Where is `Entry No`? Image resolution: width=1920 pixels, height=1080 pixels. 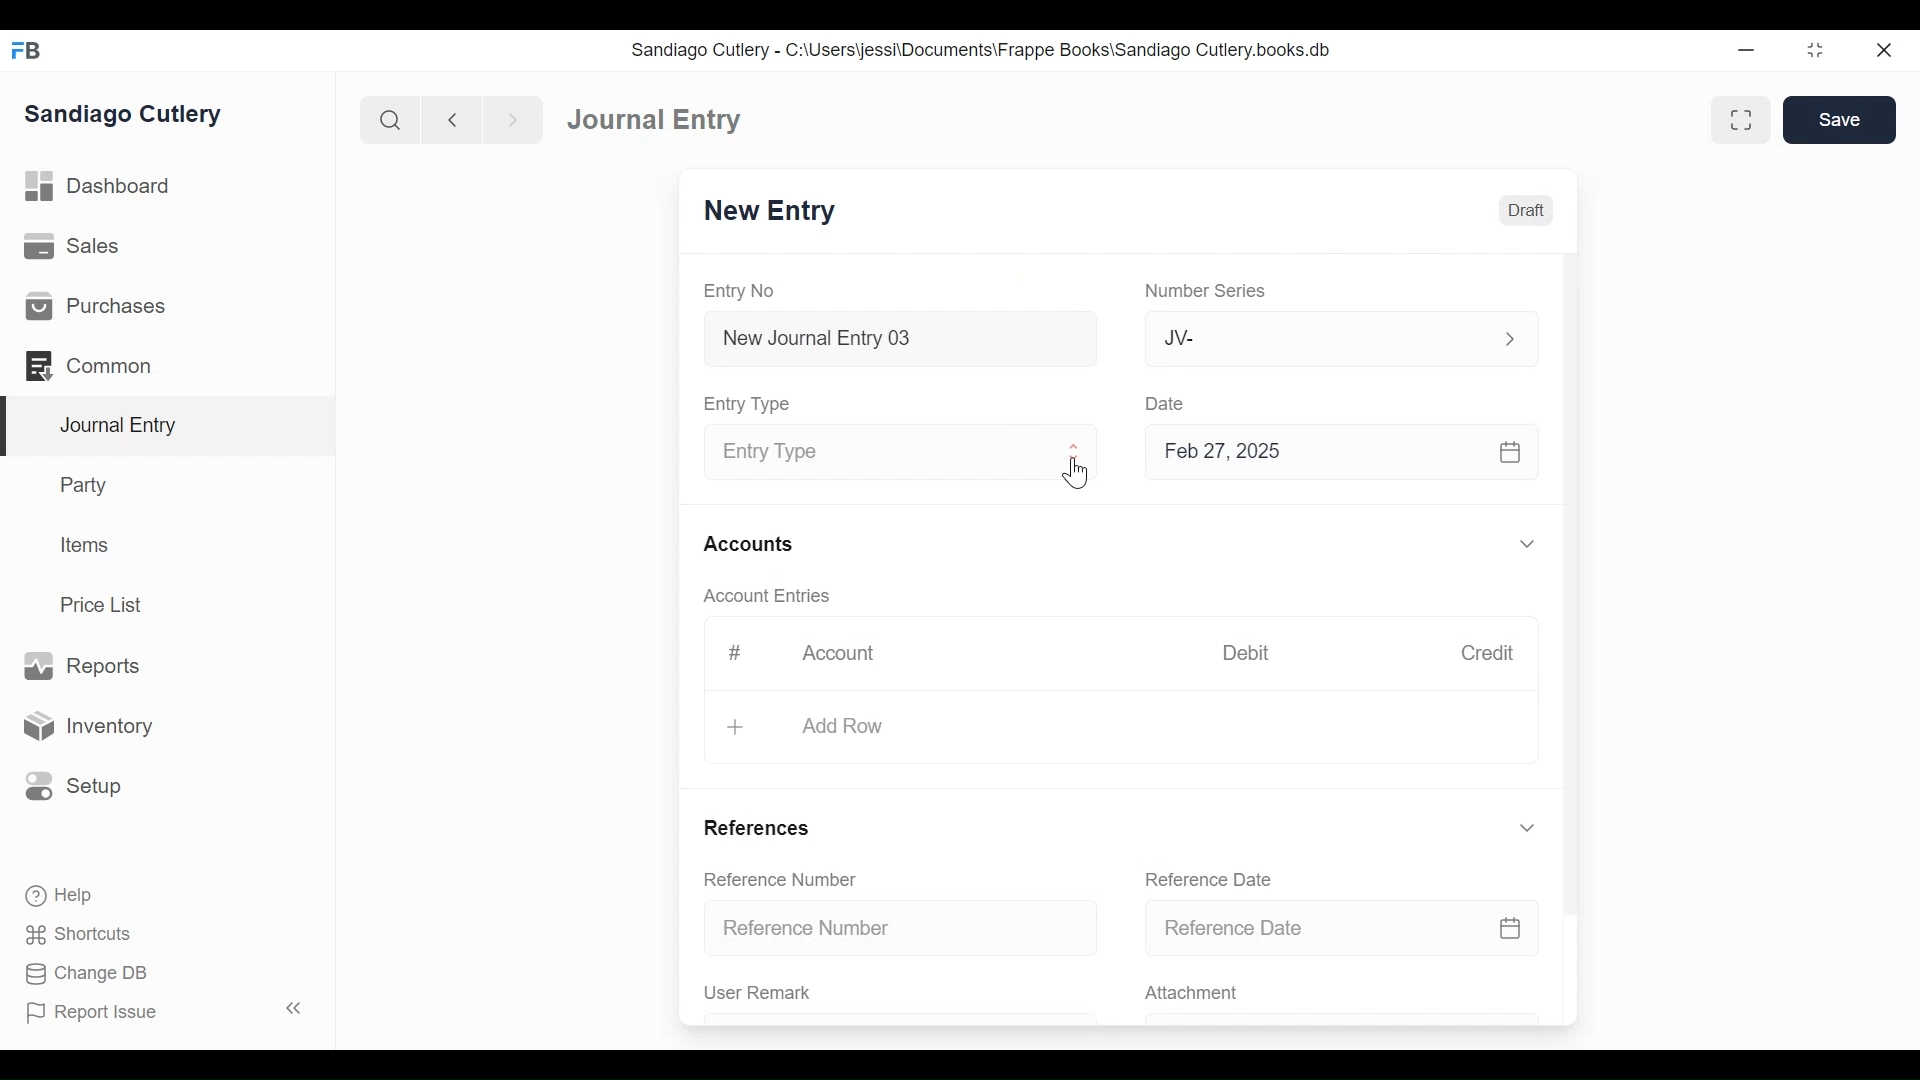
Entry No is located at coordinates (738, 291).